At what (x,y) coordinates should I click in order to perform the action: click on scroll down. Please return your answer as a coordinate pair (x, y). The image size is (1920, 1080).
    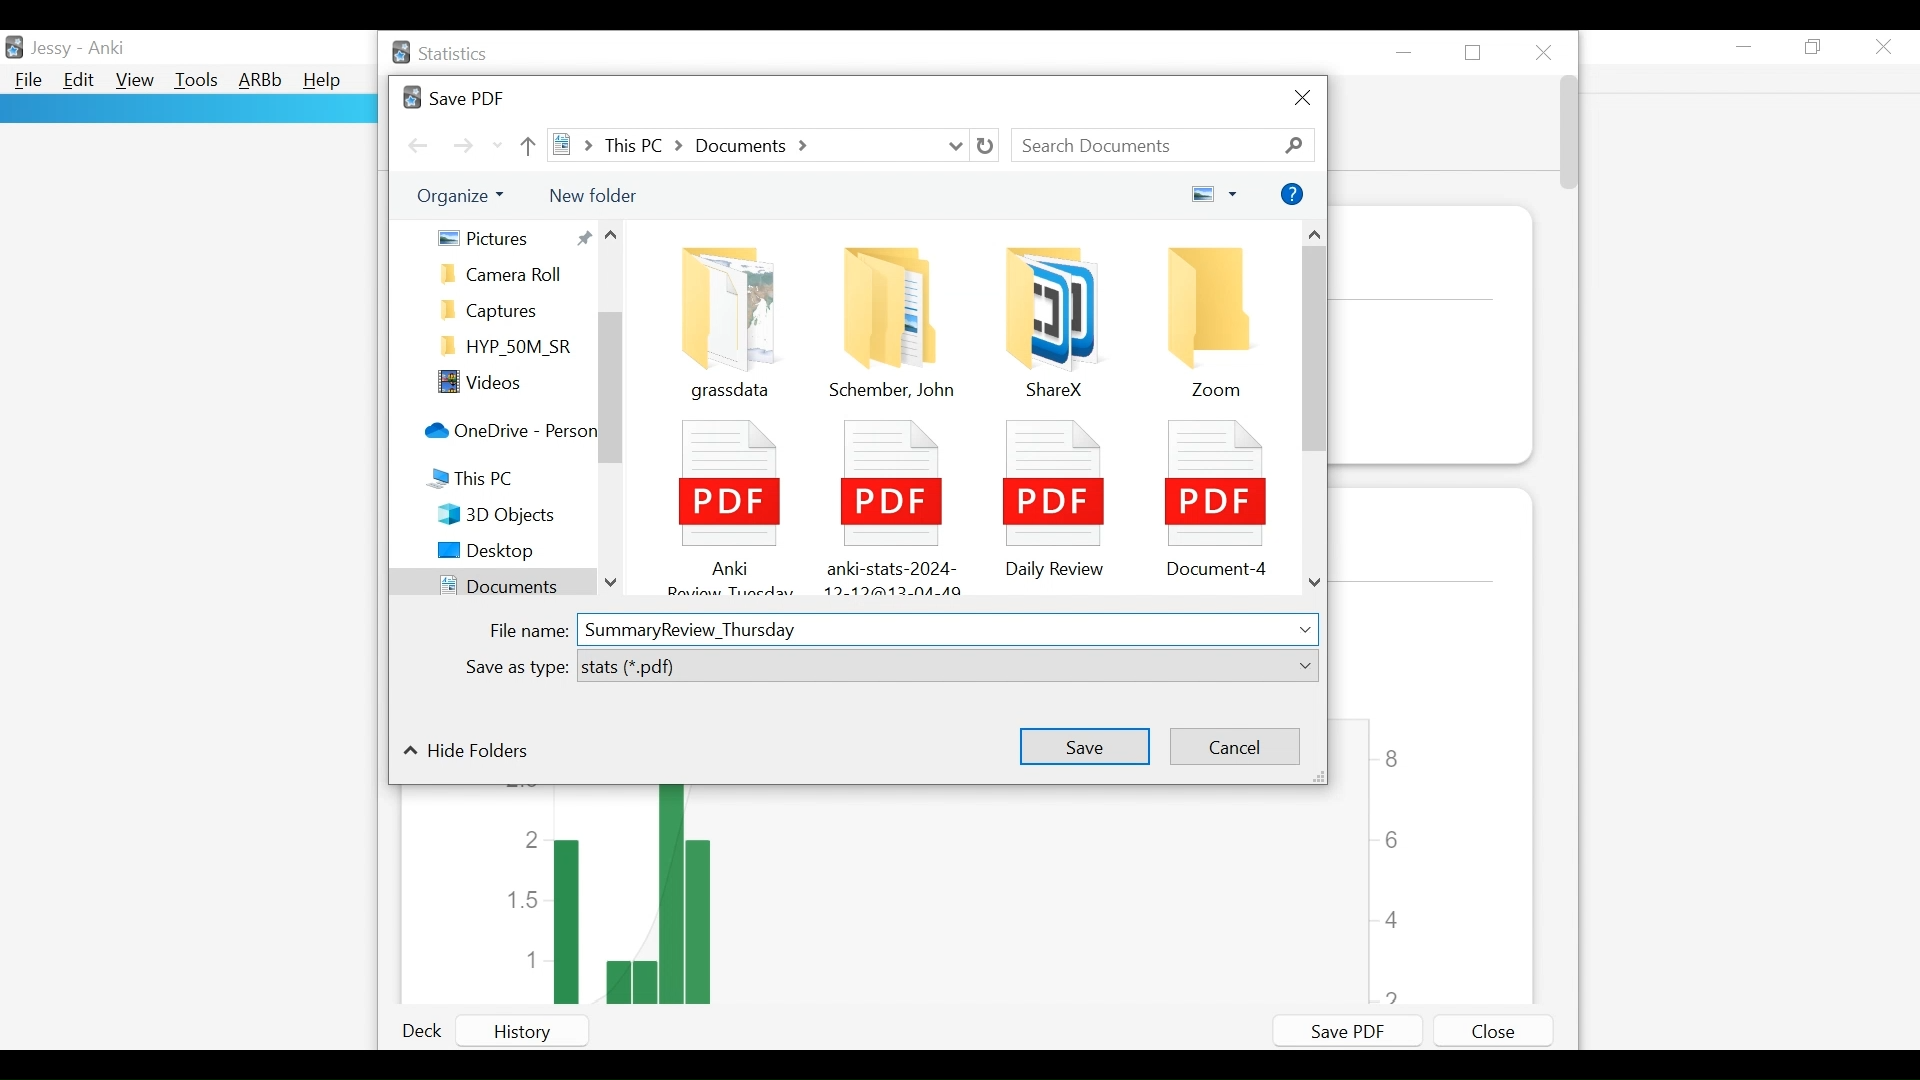
    Looking at the image, I should click on (612, 578).